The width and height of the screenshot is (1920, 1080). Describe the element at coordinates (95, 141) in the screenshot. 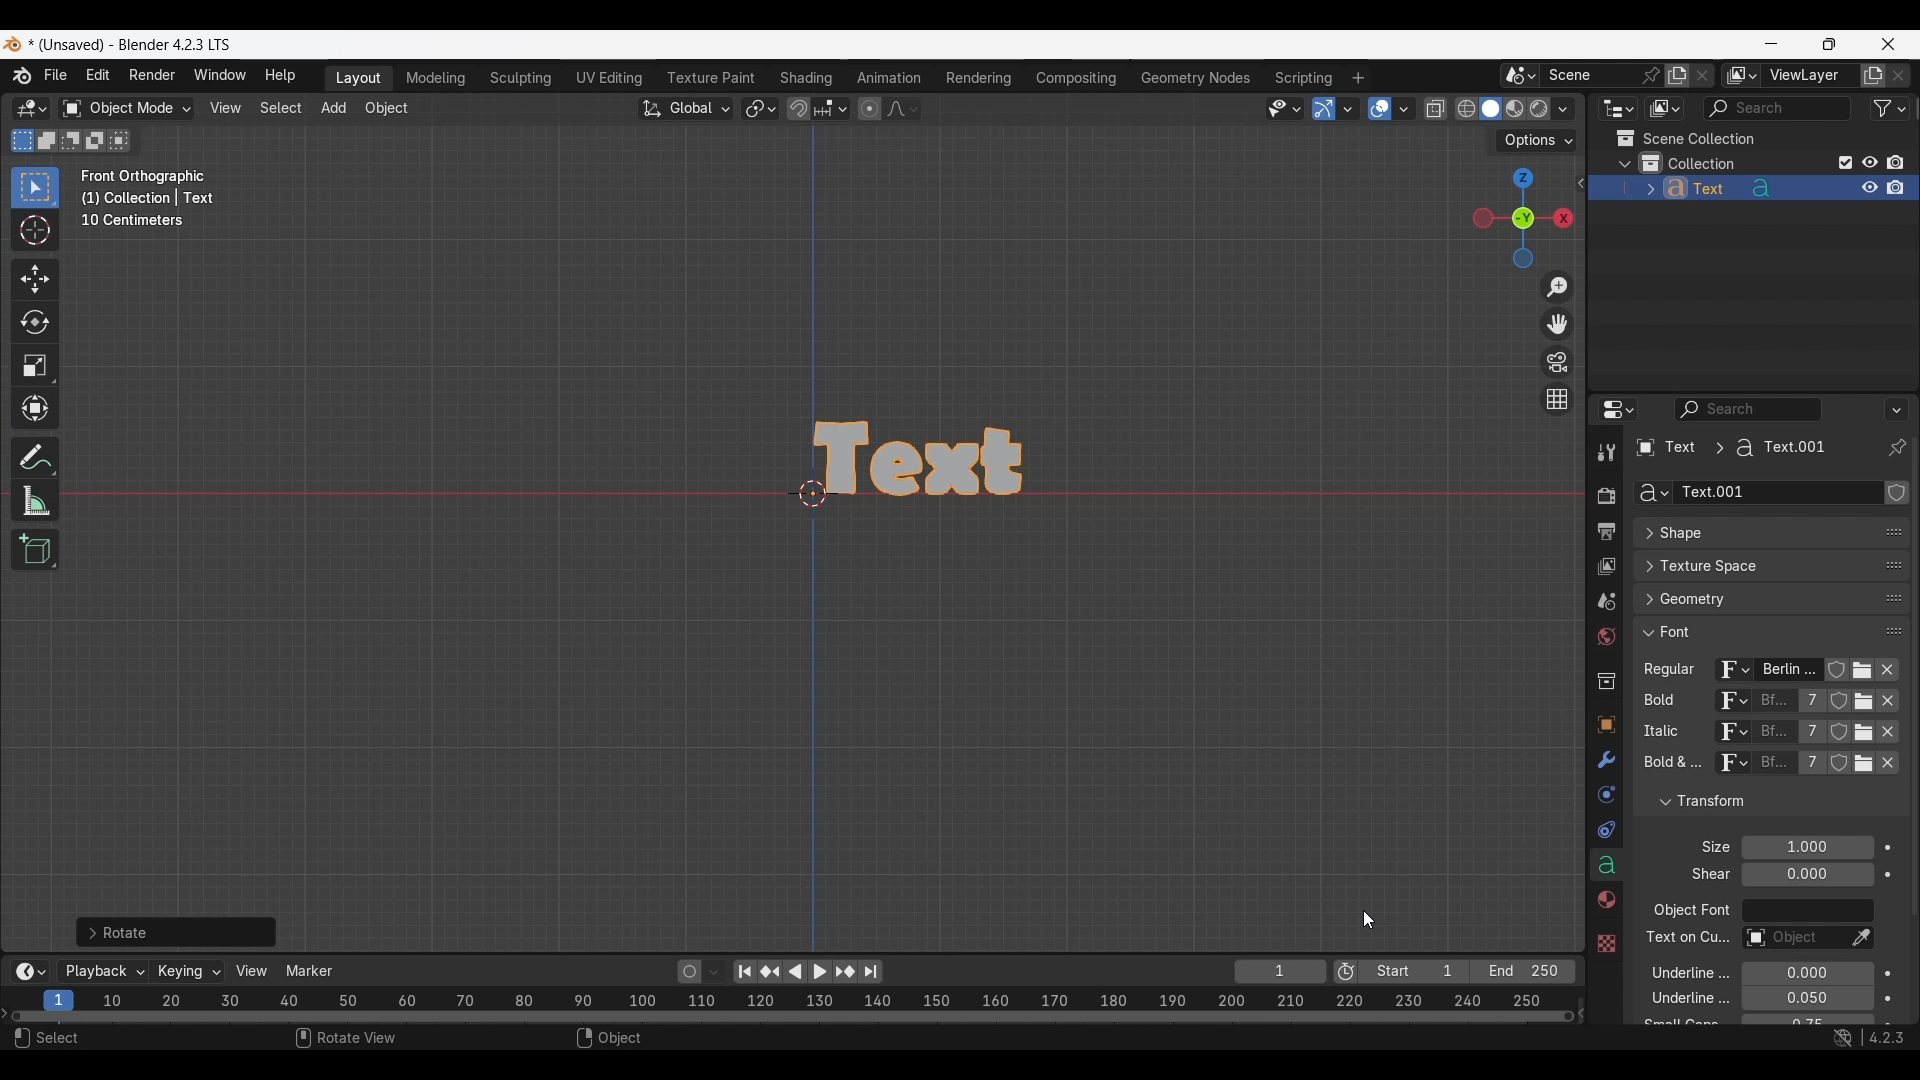

I see `Invert existing selection` at that location.